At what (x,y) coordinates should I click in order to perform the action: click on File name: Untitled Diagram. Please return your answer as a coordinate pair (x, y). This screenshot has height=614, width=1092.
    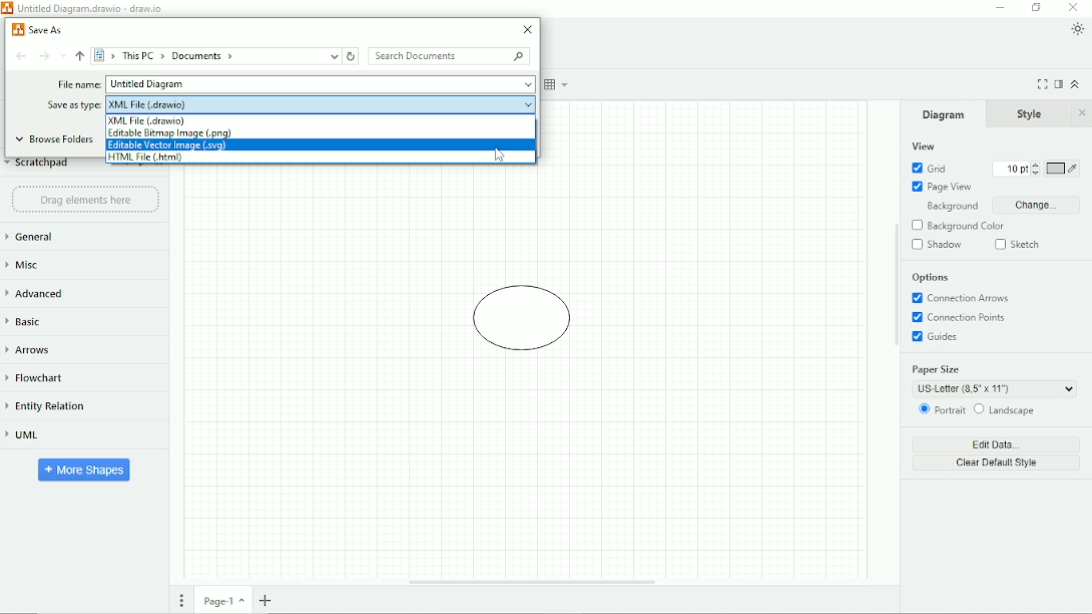
    Looking at the image, I should click on (295, 85).